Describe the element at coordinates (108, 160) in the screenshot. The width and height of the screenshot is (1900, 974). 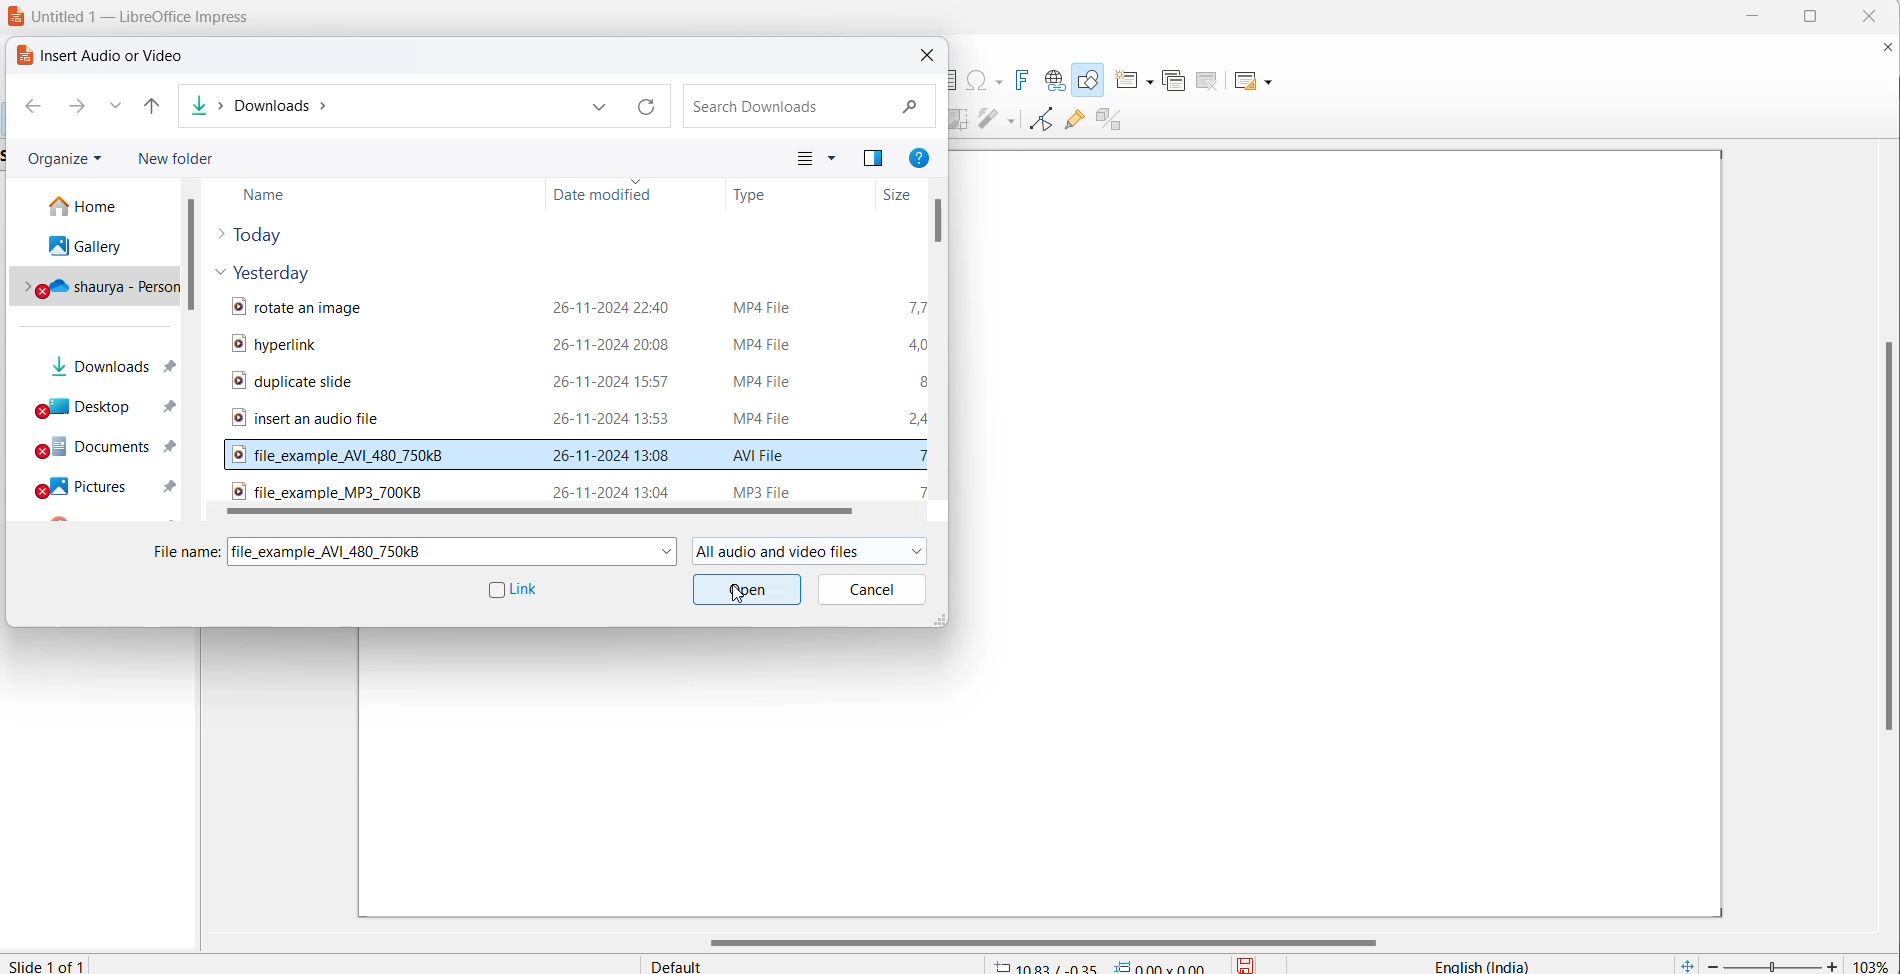
I see `organize options` at that location.